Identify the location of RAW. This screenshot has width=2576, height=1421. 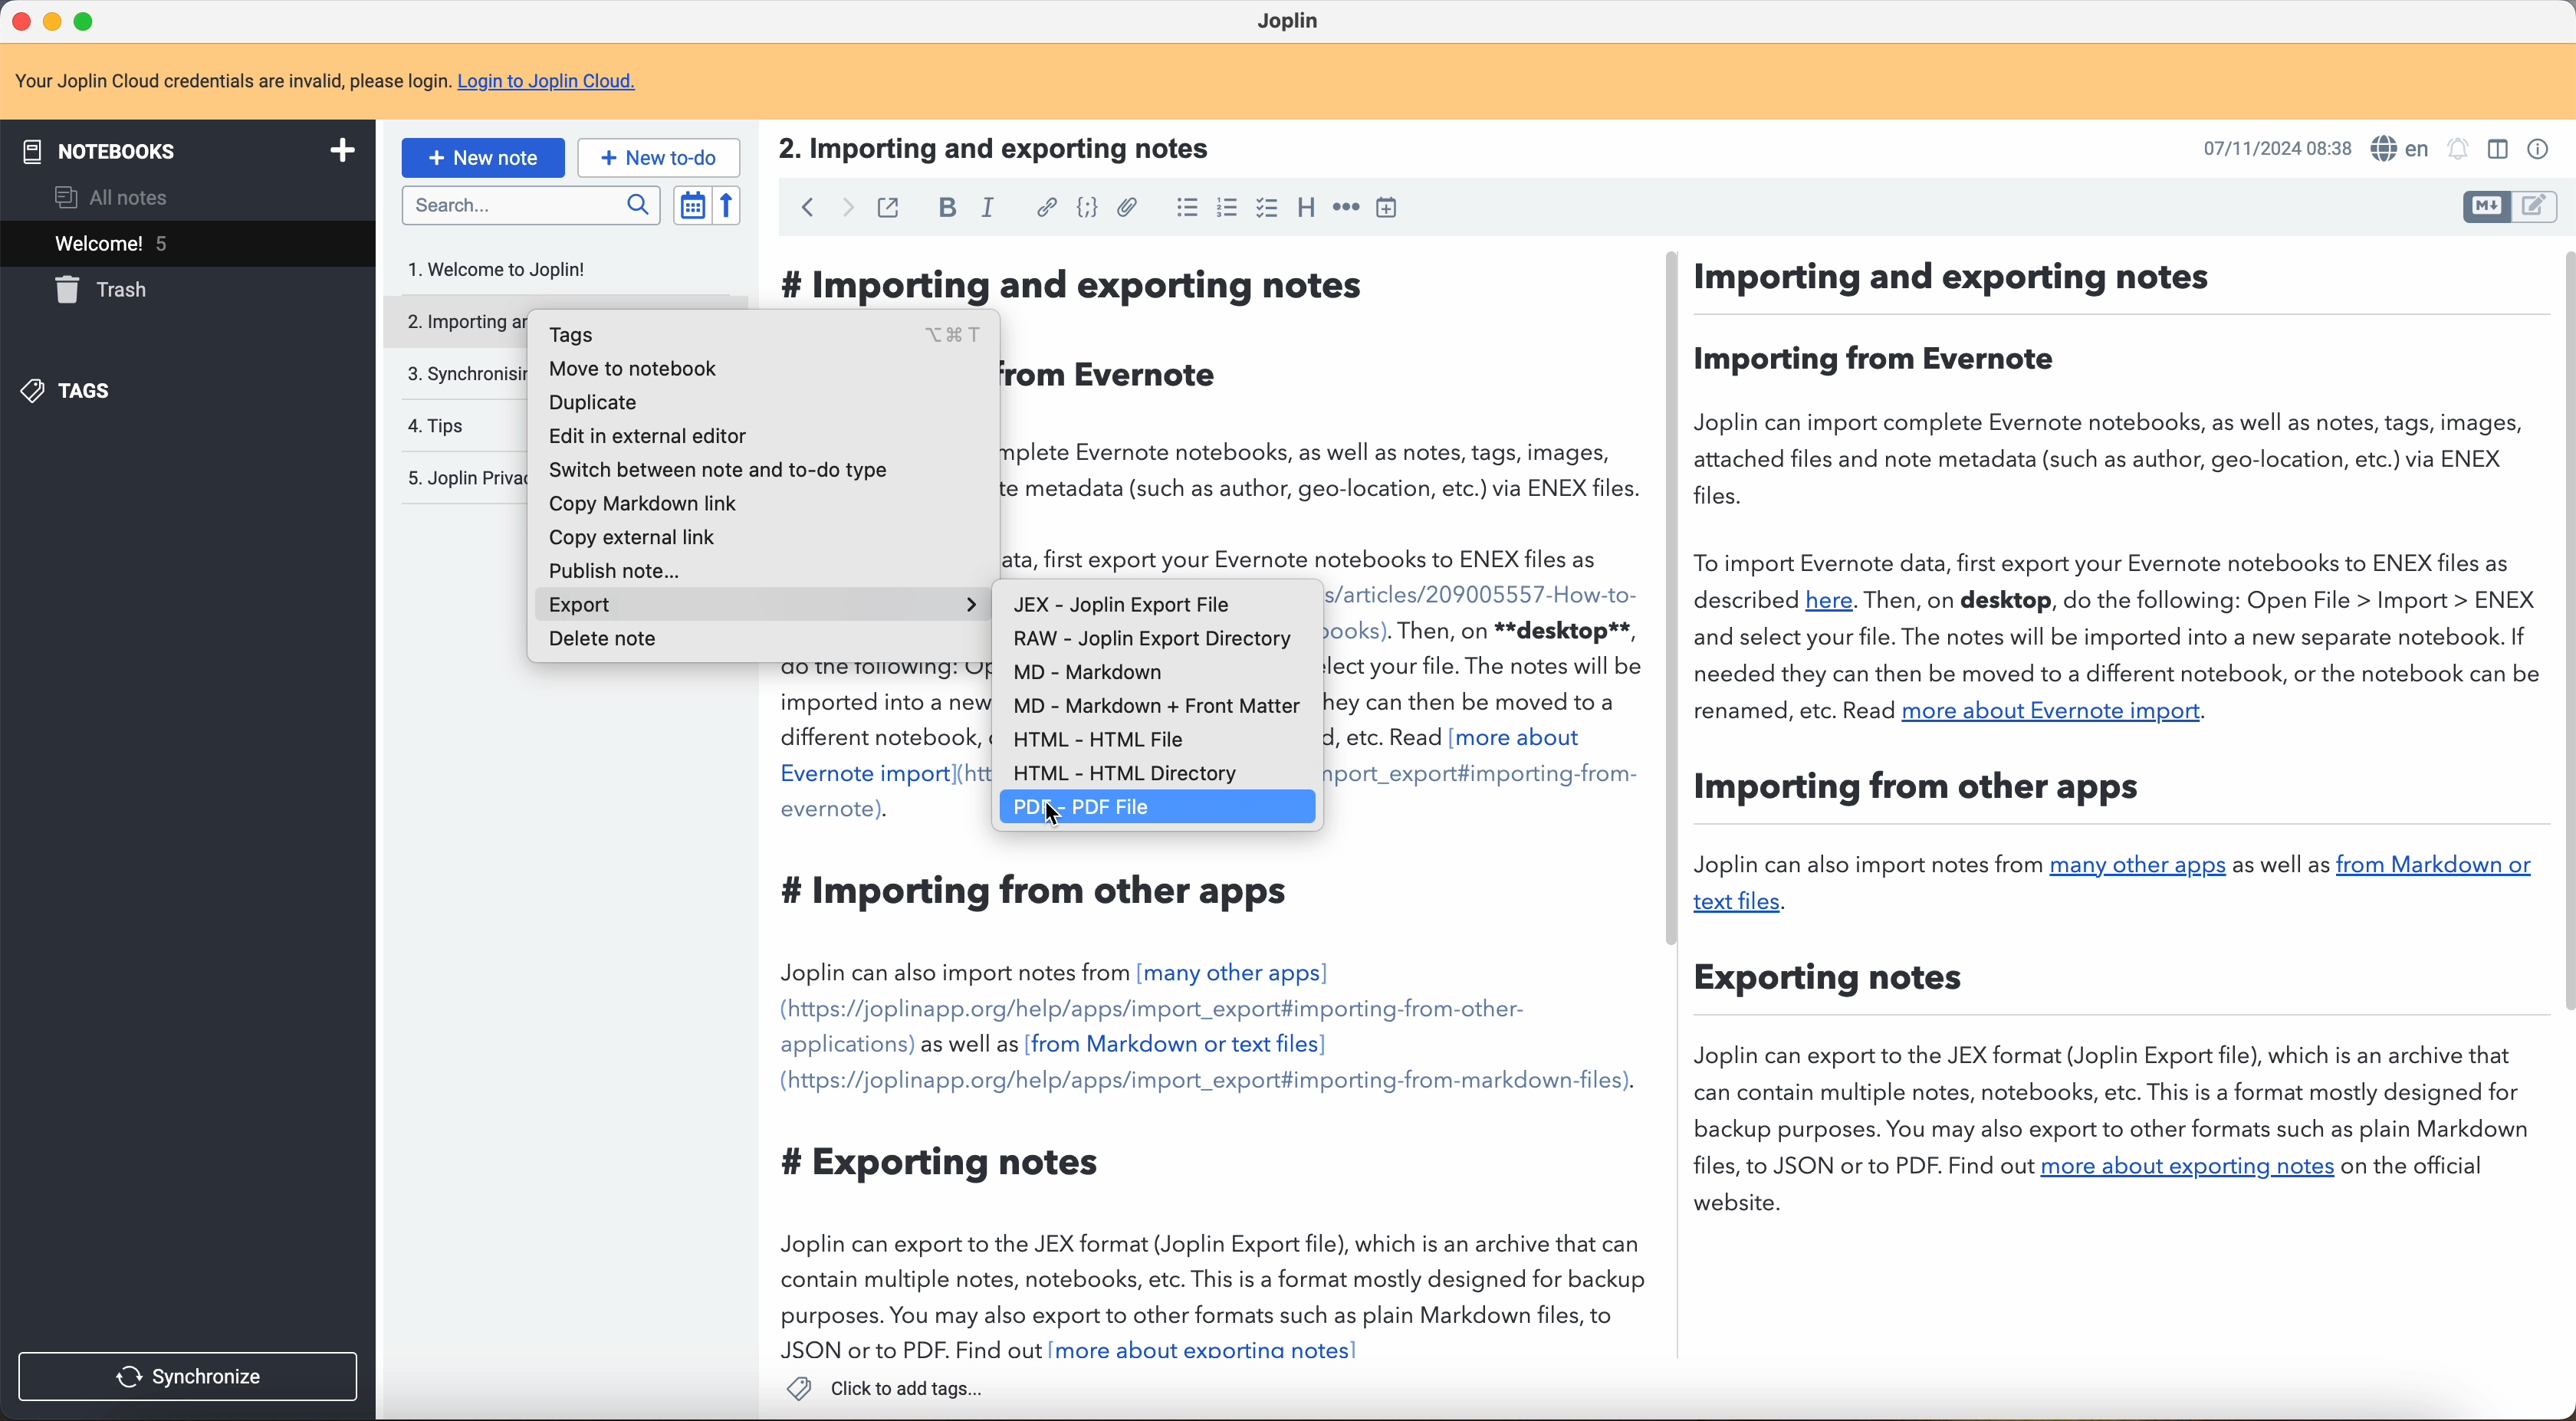
(1153, 642).